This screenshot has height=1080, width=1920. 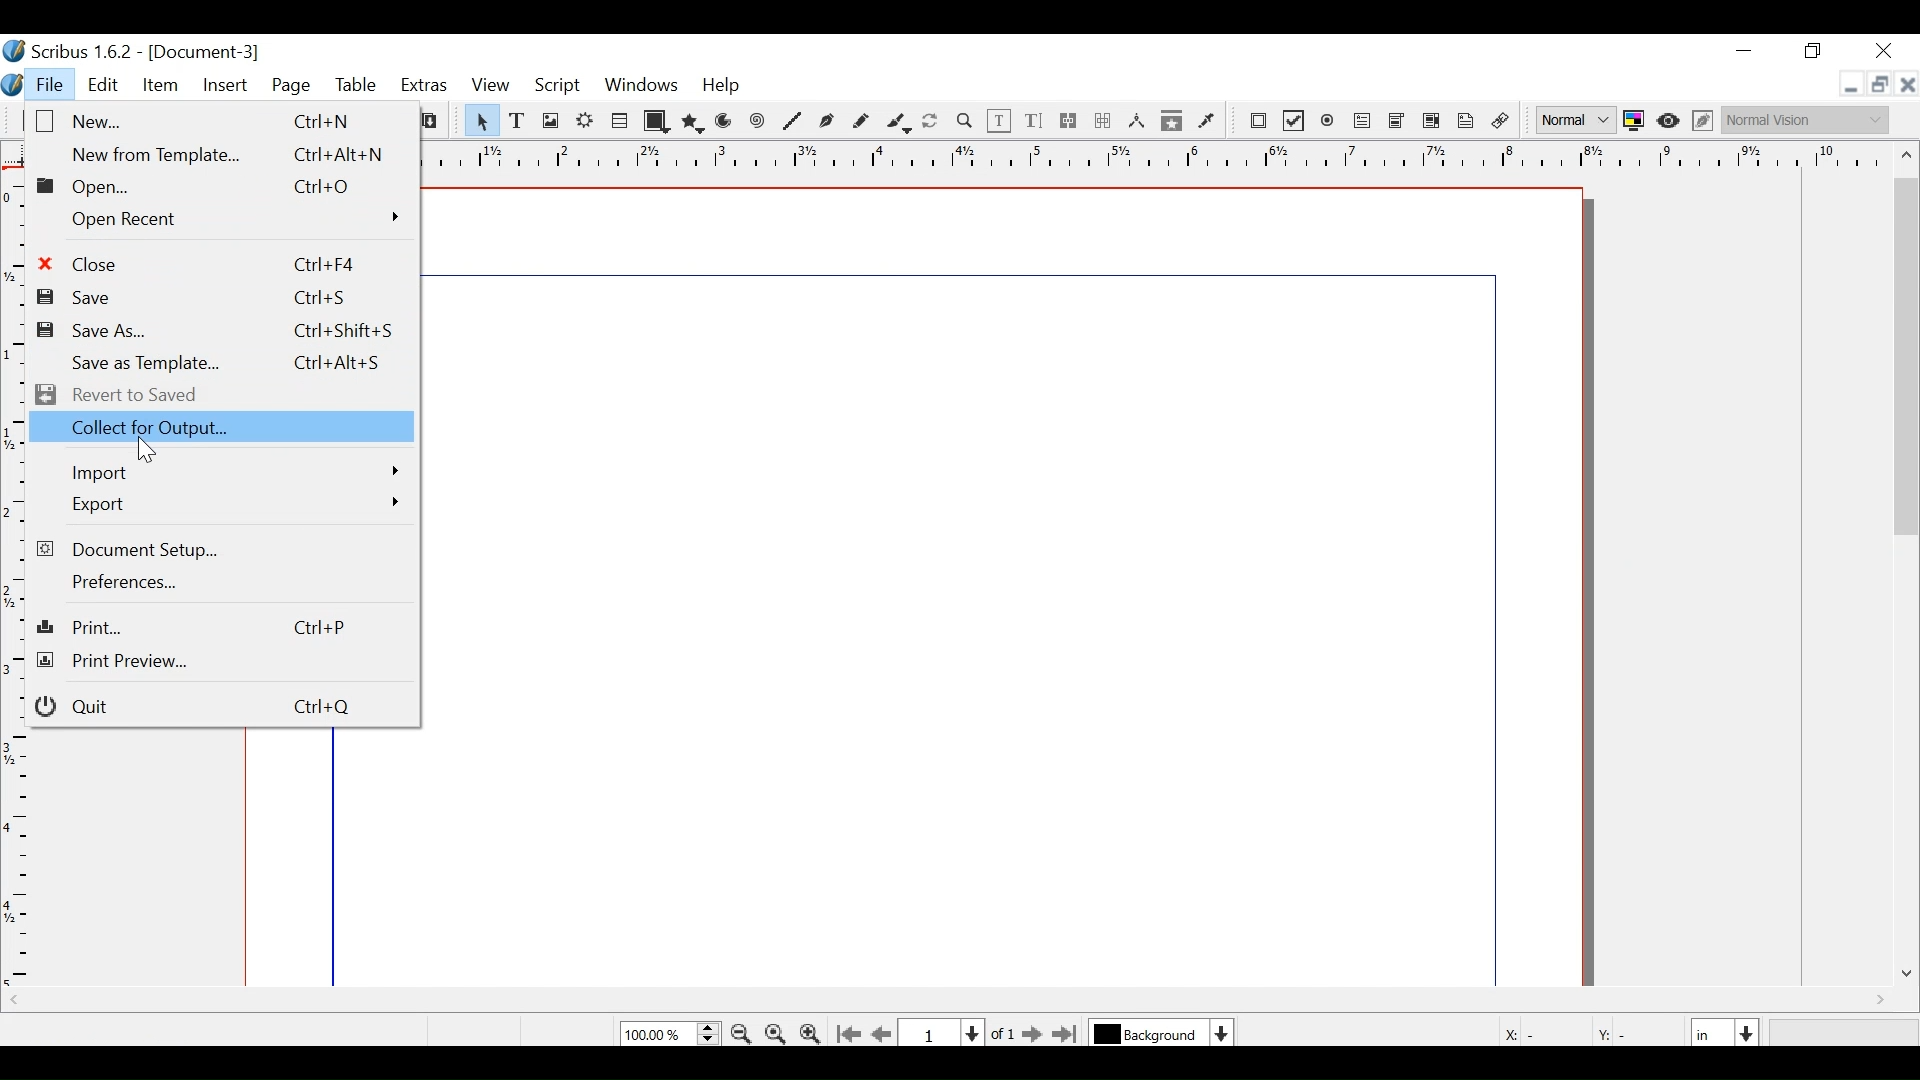 I want to click on Image frame, so click(x=549, y=120).